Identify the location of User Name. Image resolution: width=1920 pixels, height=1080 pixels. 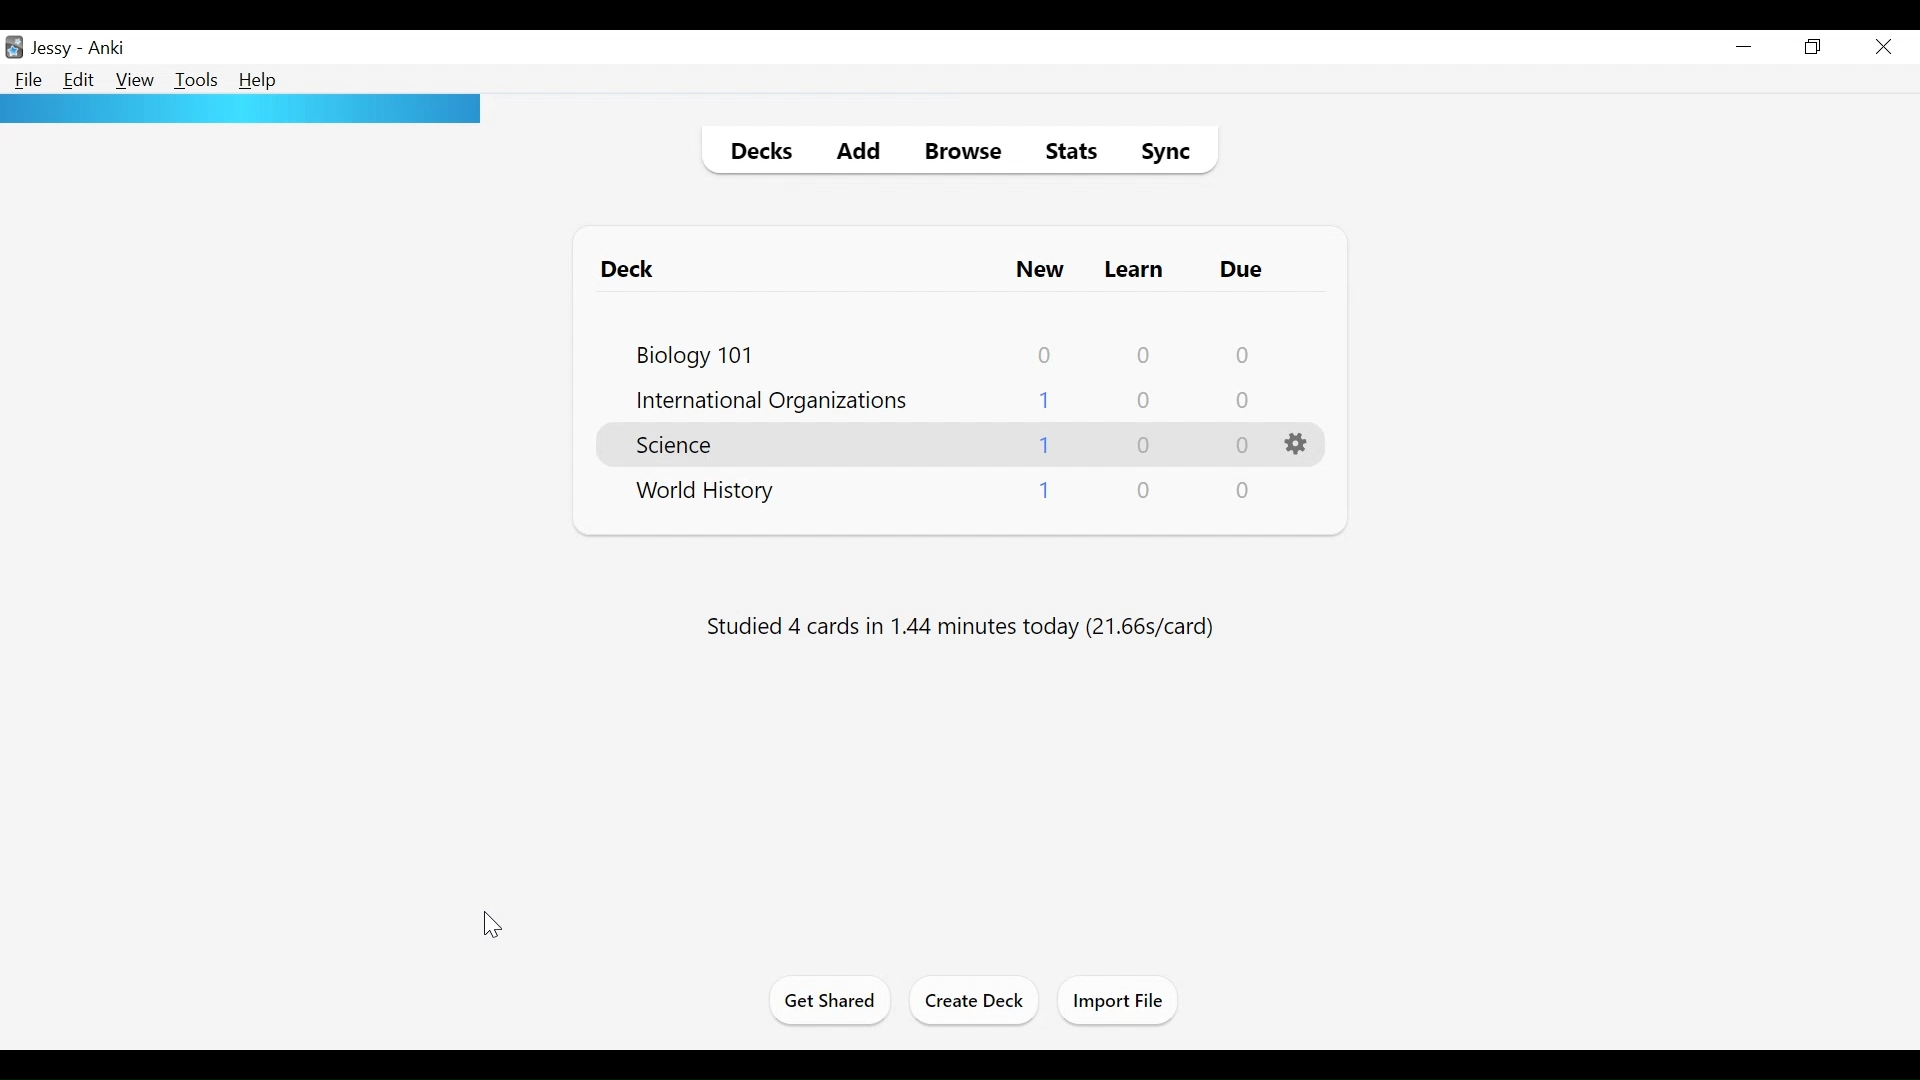
(55, 47).